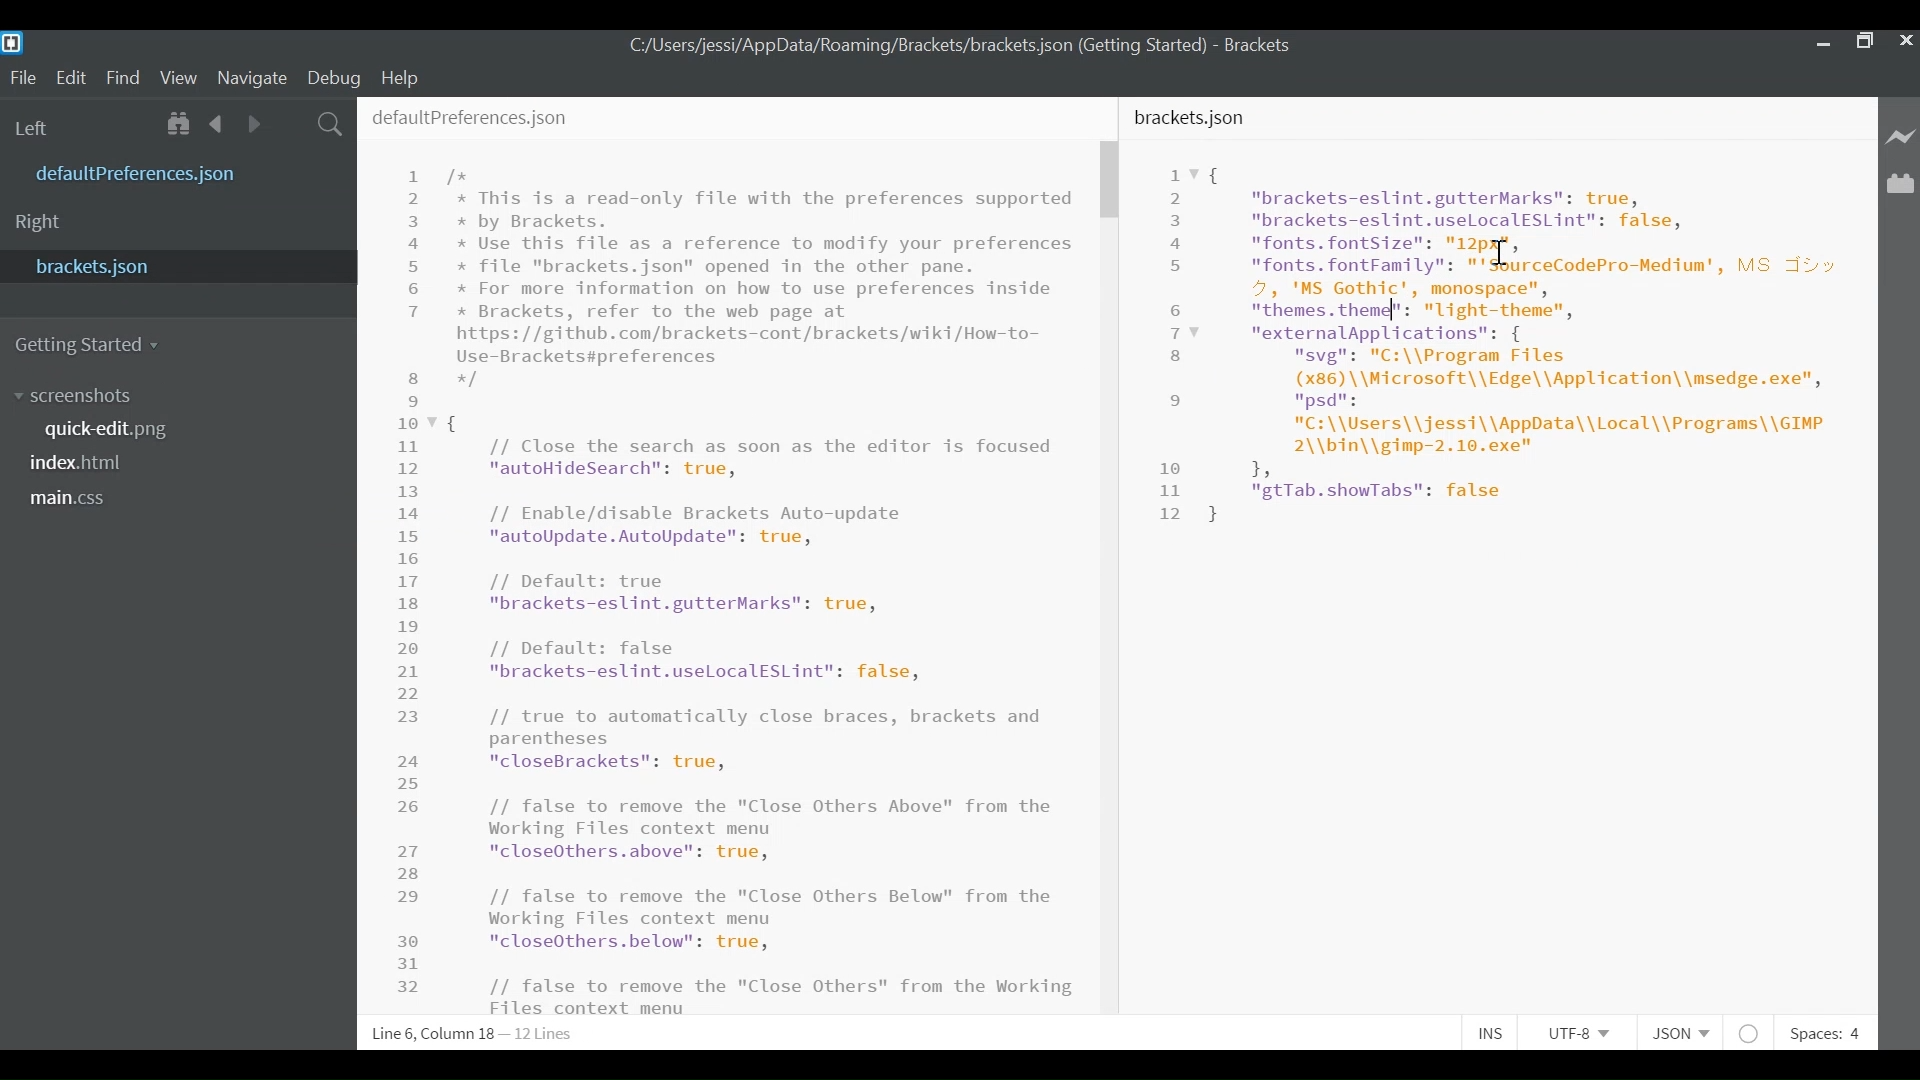 This screenshot has width=1920, height=1080. Describe the element at coordinates (99, 397) in the screenshot. I see `screenshot` at that location.